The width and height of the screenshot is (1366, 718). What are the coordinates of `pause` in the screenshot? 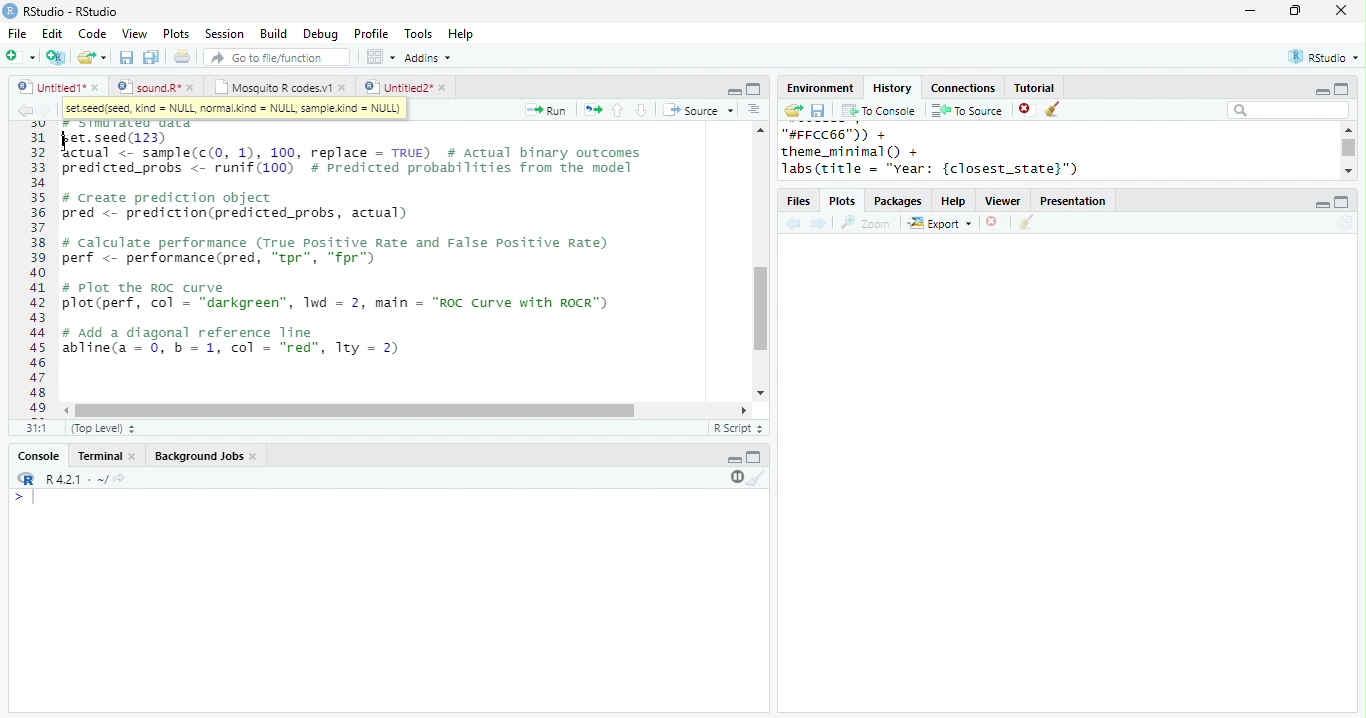 It's located at (735, 477).